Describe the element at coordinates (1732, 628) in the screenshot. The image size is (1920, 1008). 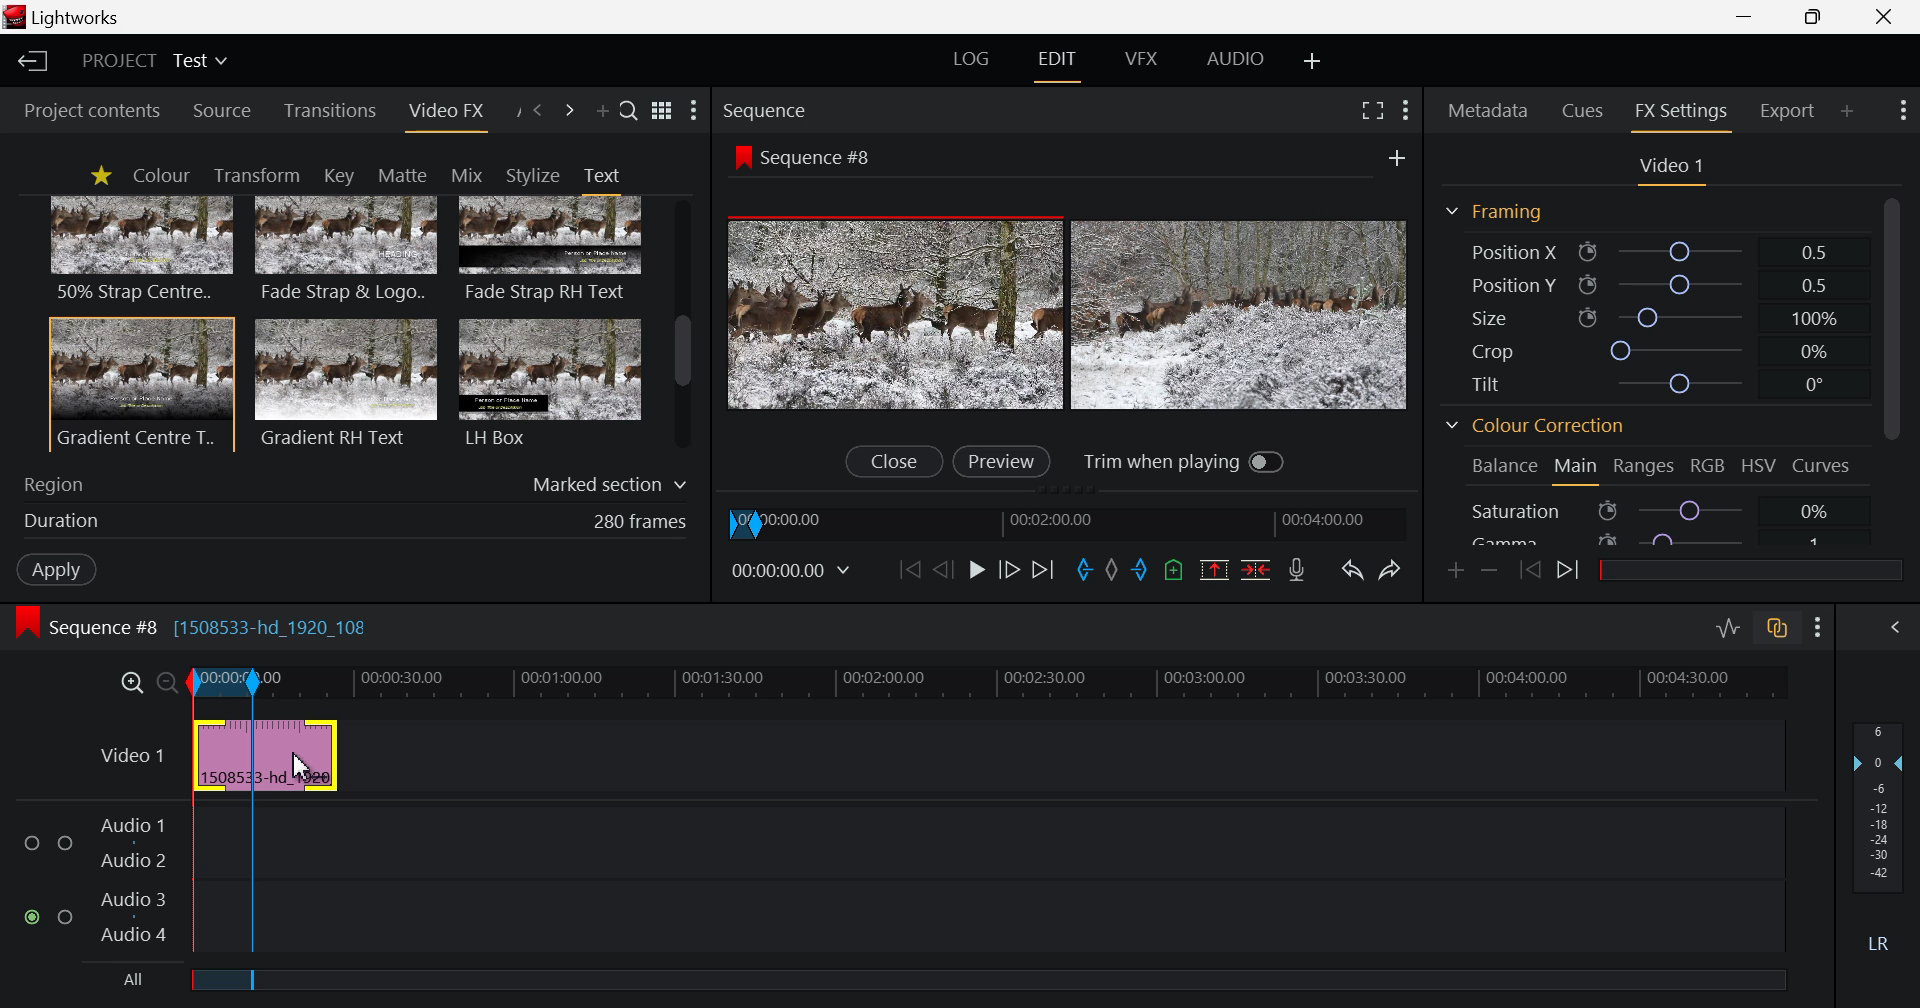
I see `Toggle audio levels editing` at that location.